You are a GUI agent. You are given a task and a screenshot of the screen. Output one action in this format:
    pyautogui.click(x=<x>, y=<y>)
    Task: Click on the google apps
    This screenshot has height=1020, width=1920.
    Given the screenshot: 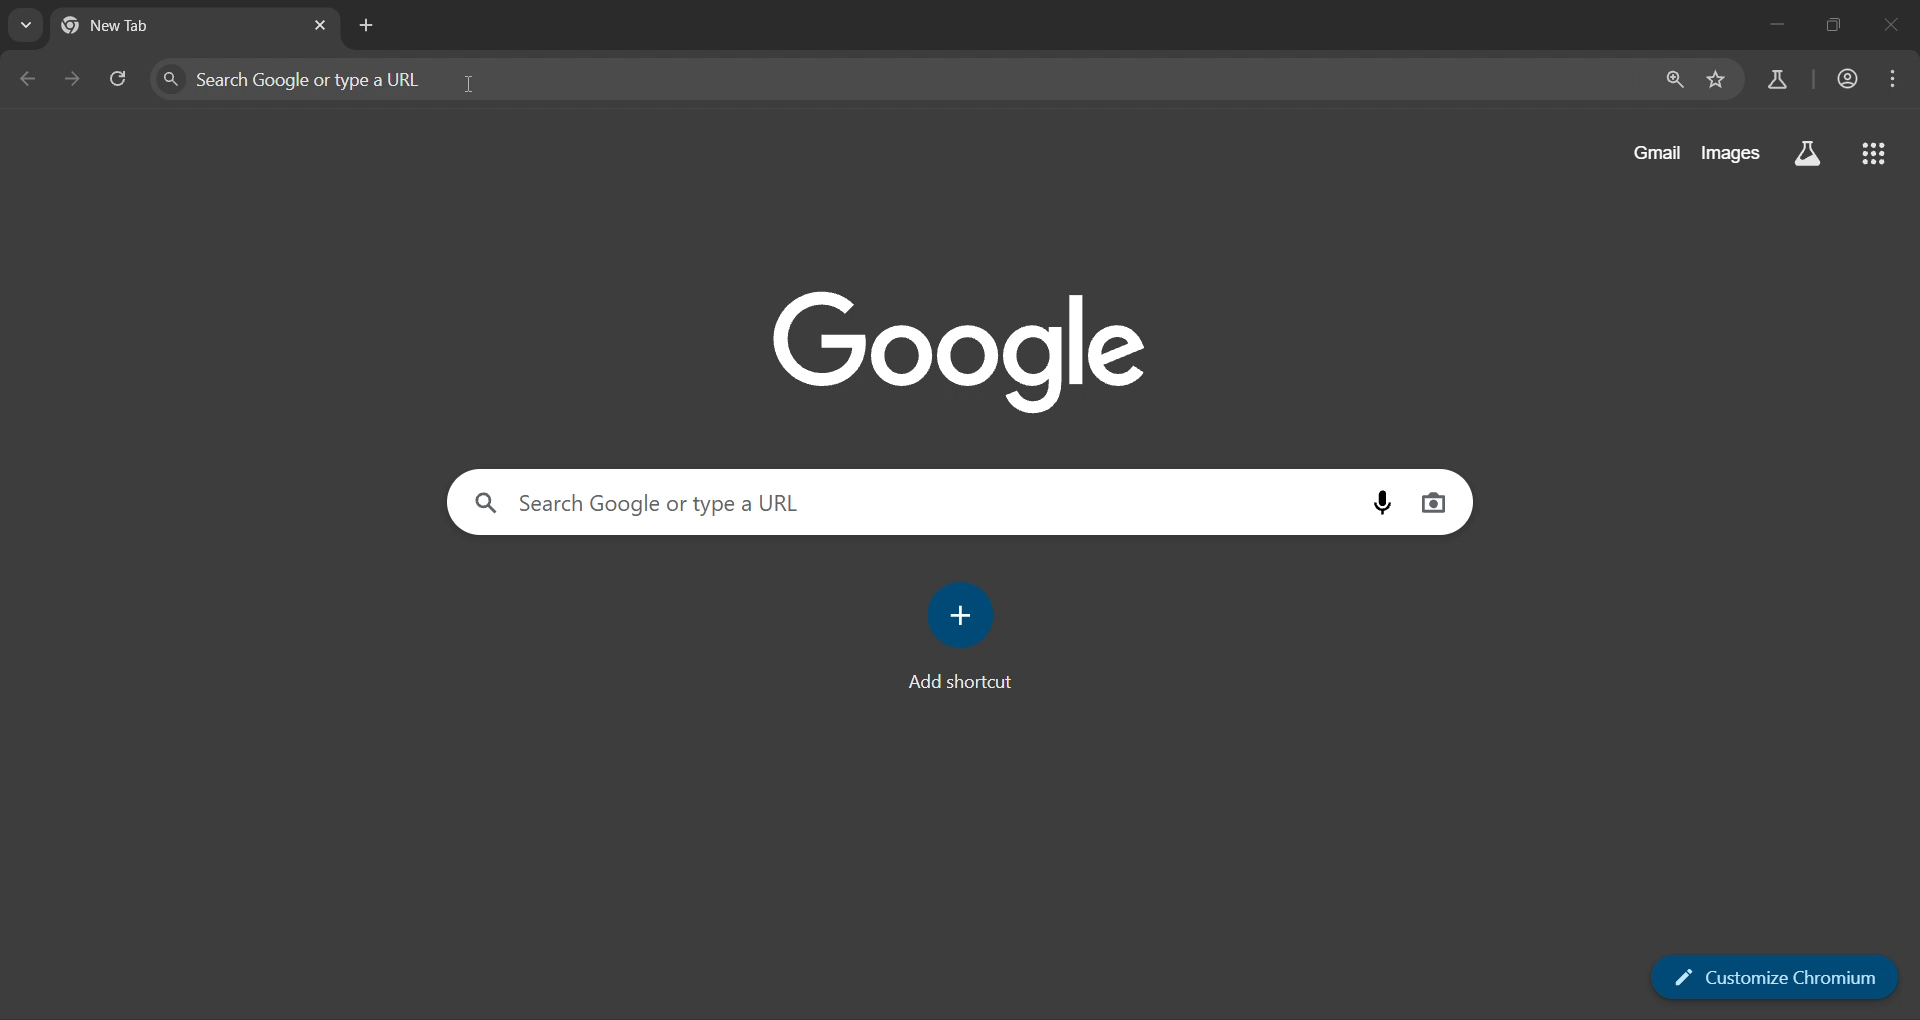 What is the action you would take?
    pyautogui.click(x=1875, y=156)
    